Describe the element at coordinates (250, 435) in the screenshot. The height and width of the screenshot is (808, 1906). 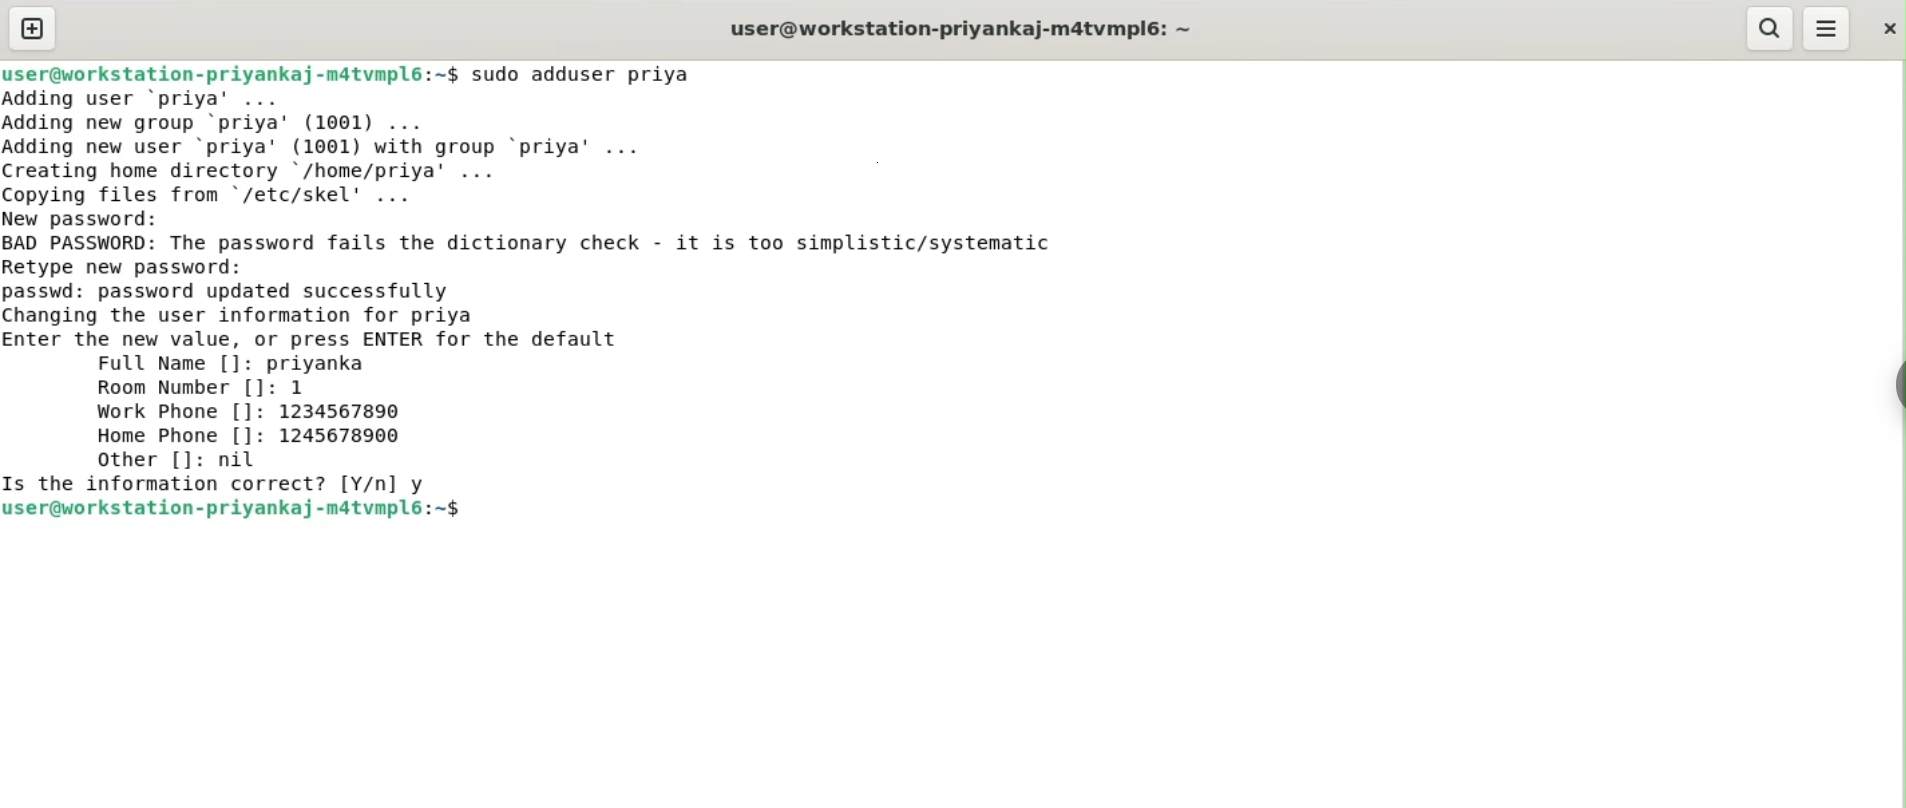
I see `Home Phone []: 1245678900` at that location.